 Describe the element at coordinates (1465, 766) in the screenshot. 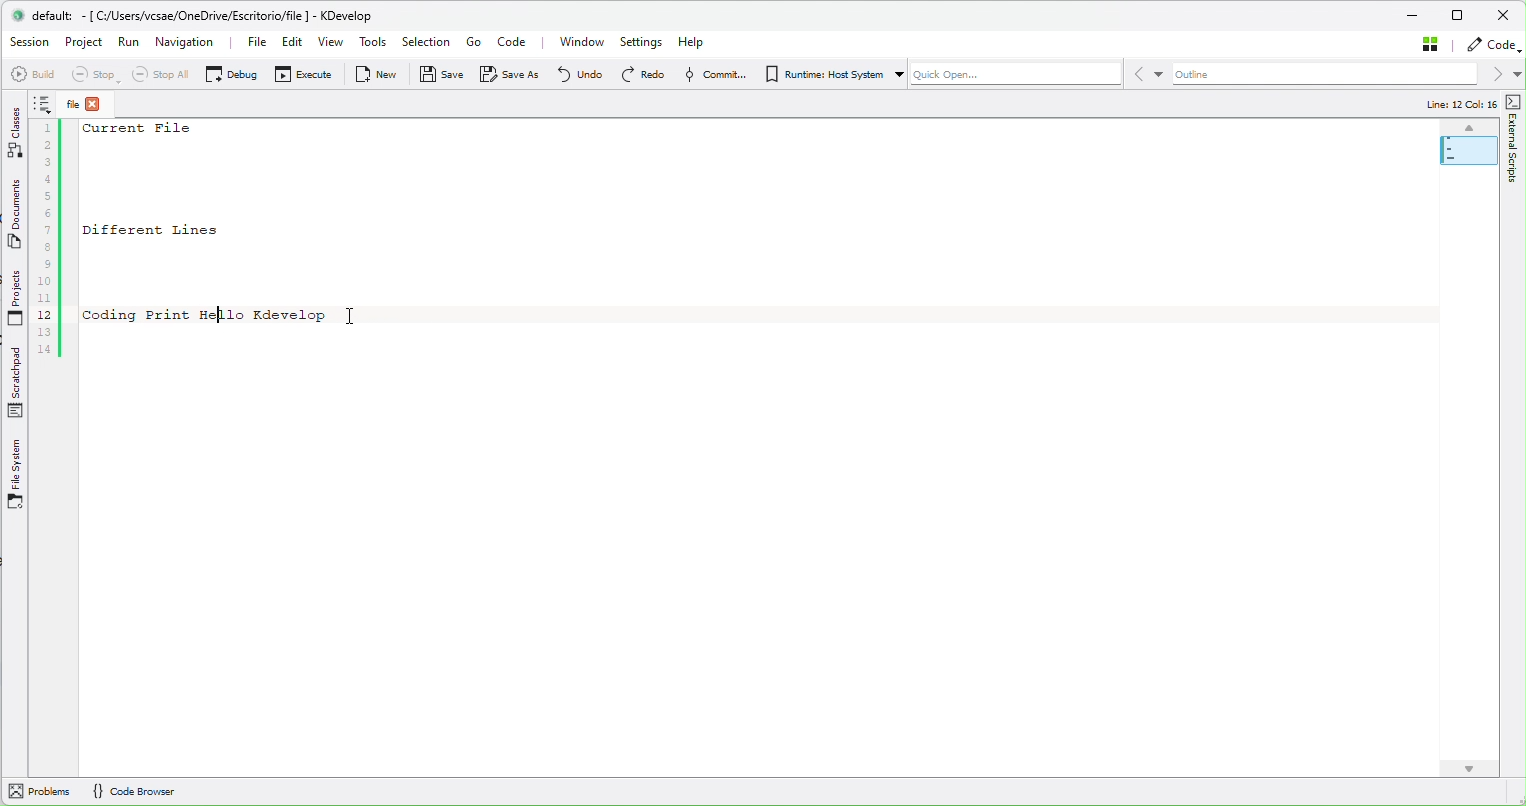

I see `Scroll Arrow` at that location.